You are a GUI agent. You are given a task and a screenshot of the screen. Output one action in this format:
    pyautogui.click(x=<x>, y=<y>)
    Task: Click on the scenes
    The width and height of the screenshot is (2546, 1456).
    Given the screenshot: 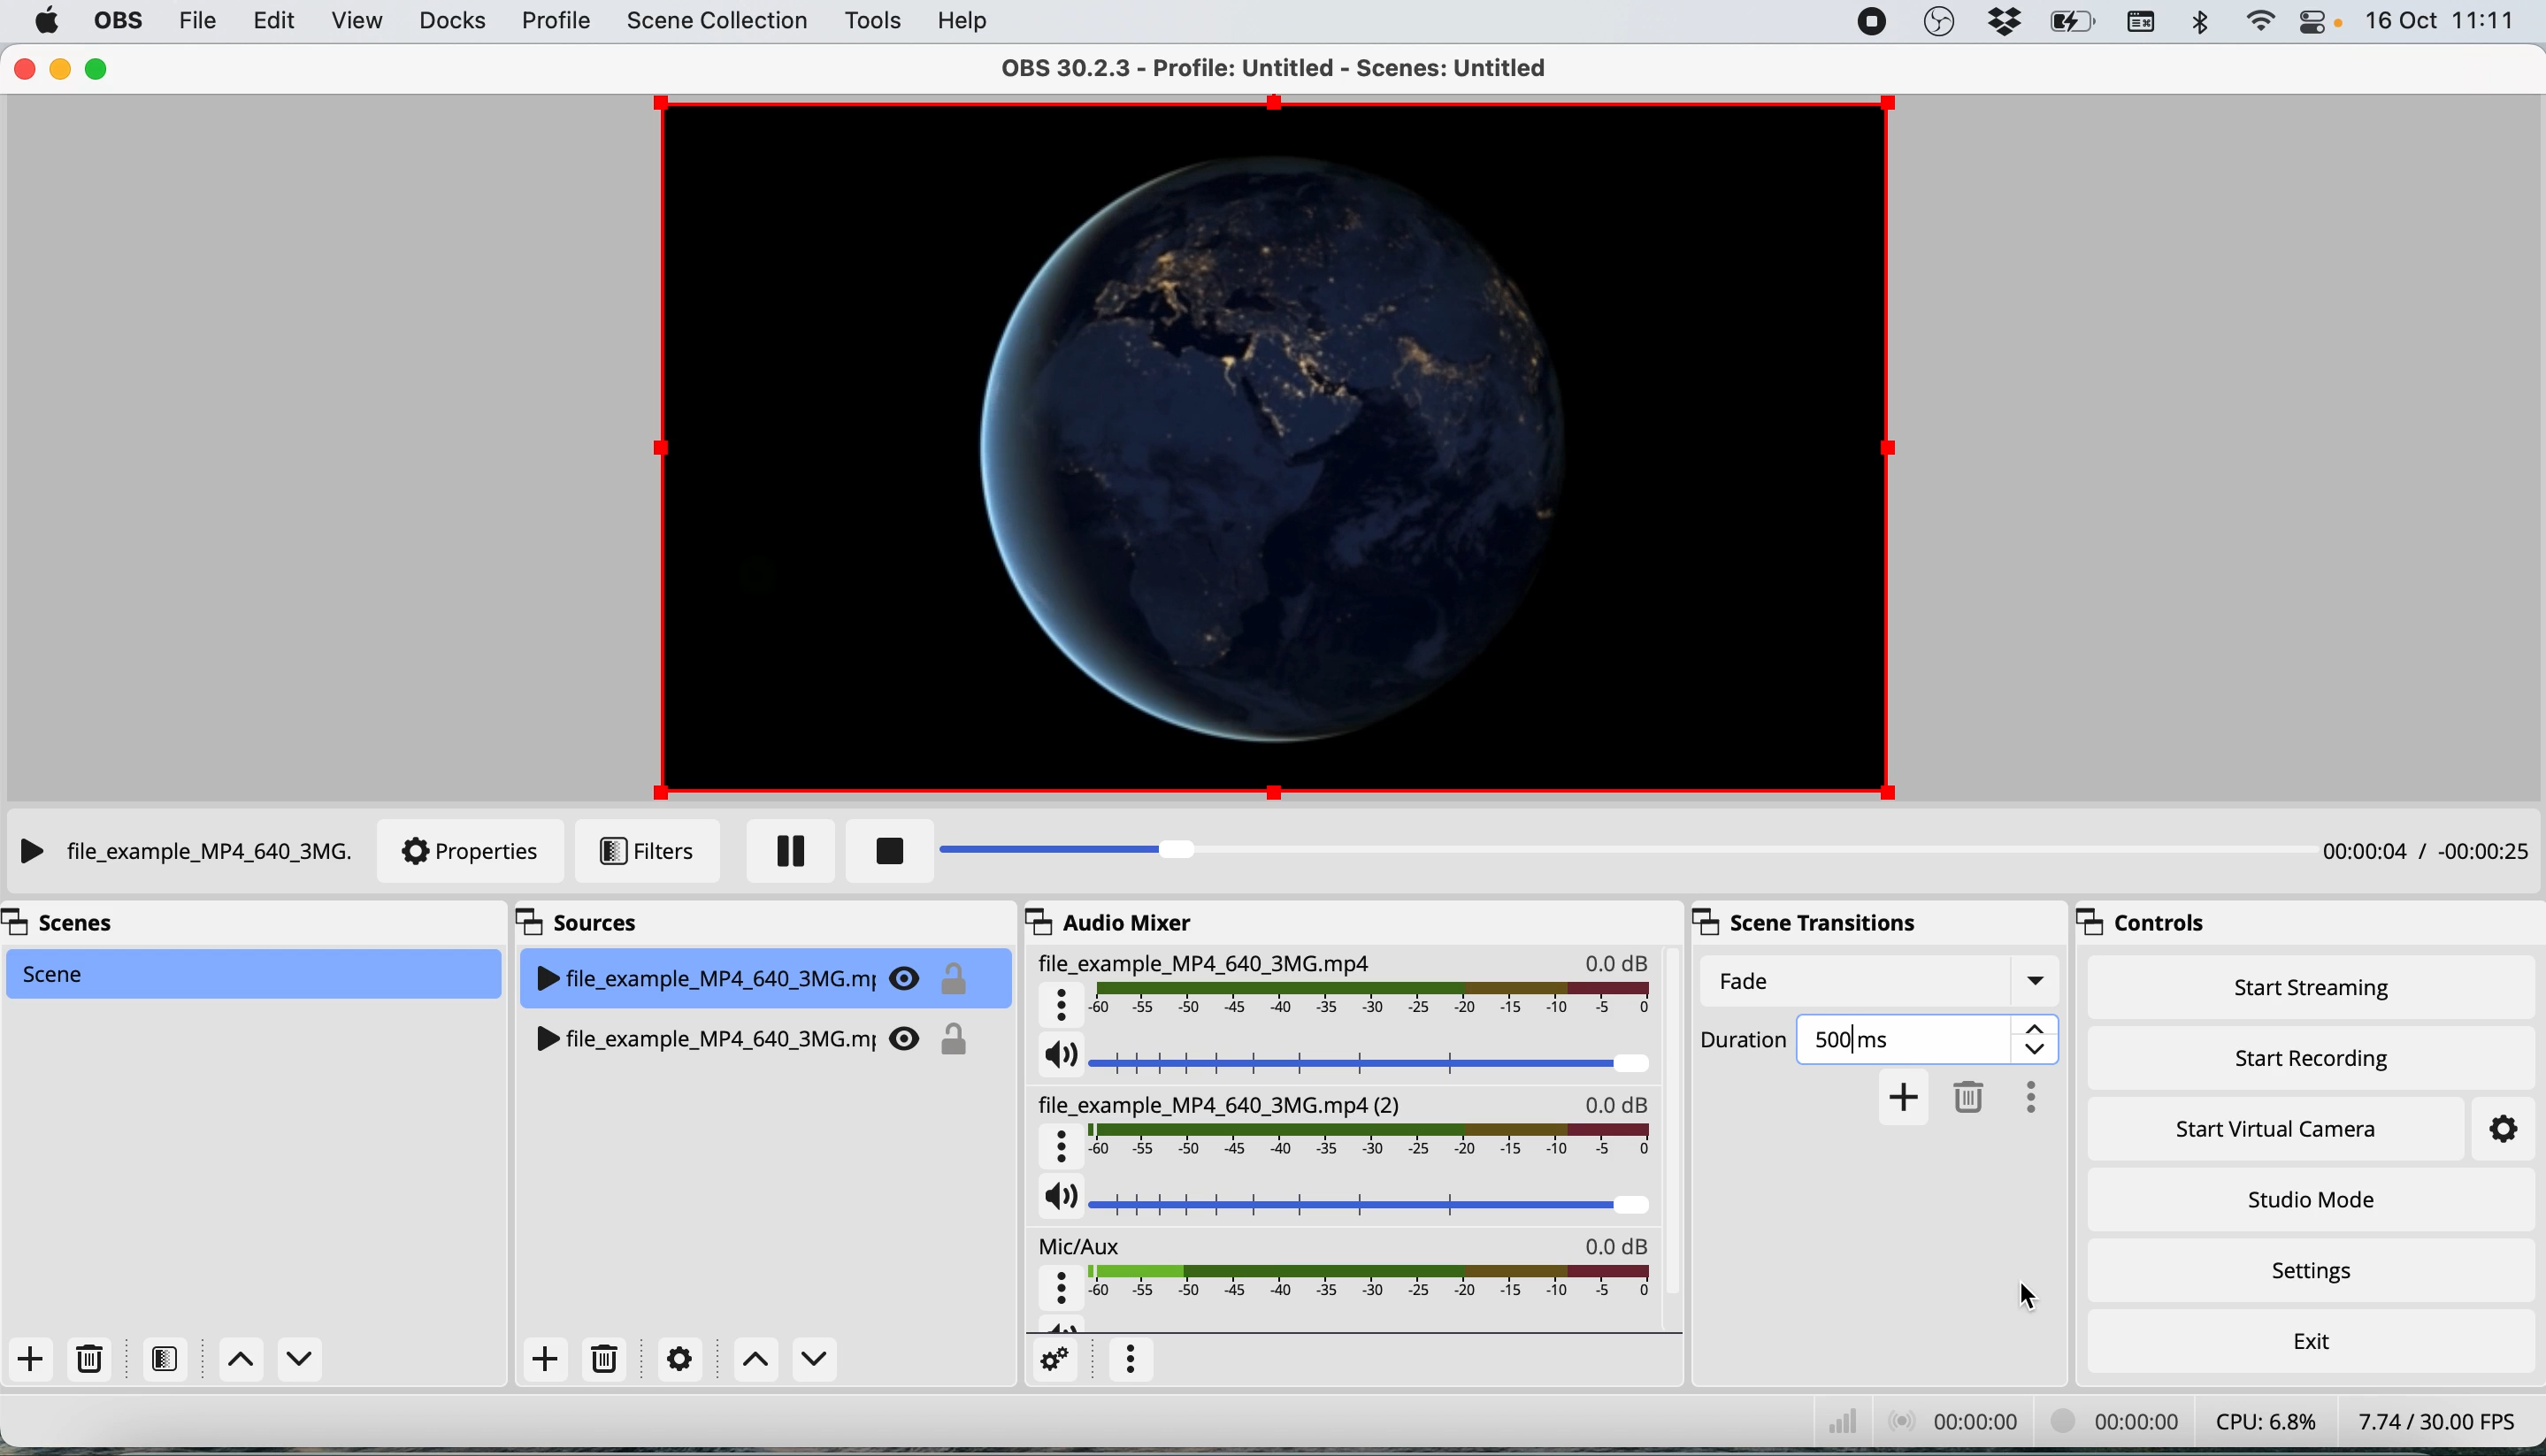 What is the action you would take?
    pyautogui.click(x=91, y=926)
    